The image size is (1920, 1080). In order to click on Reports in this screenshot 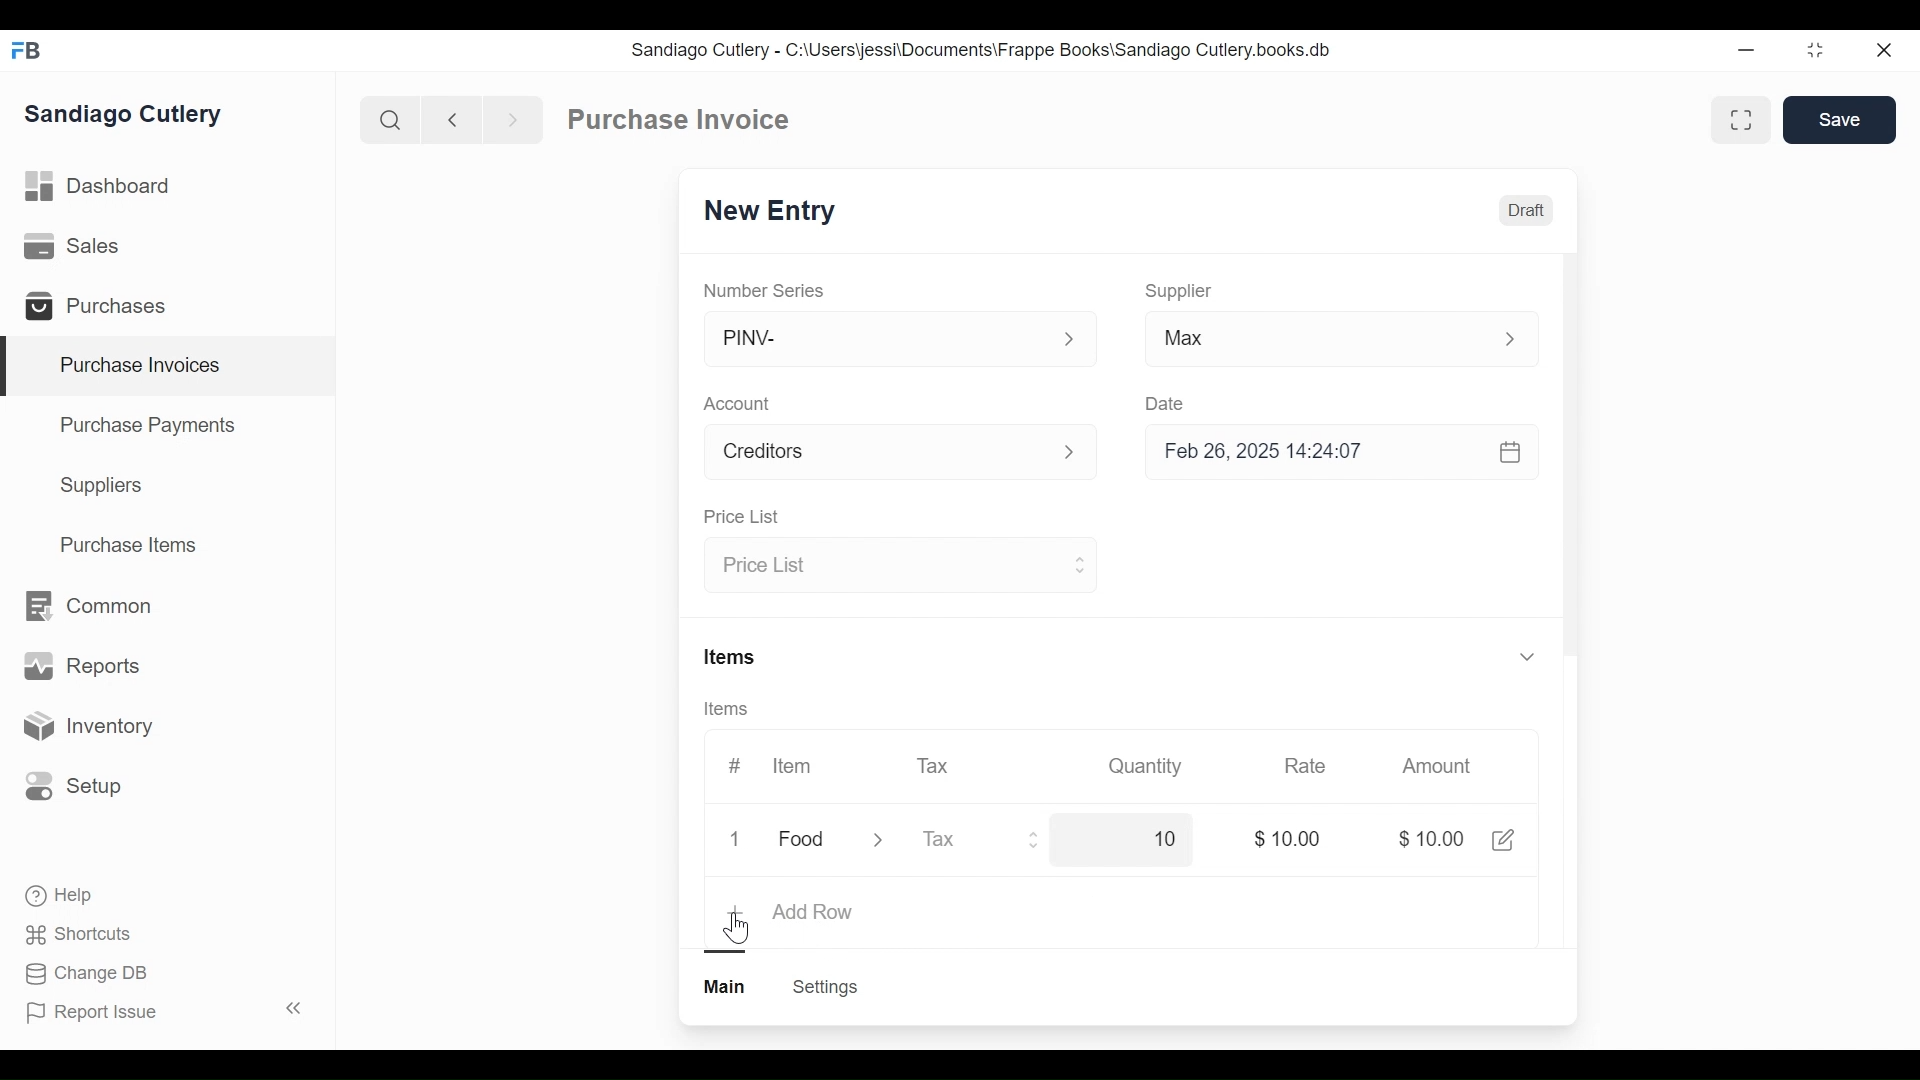, I will do `click(82, 670)`.